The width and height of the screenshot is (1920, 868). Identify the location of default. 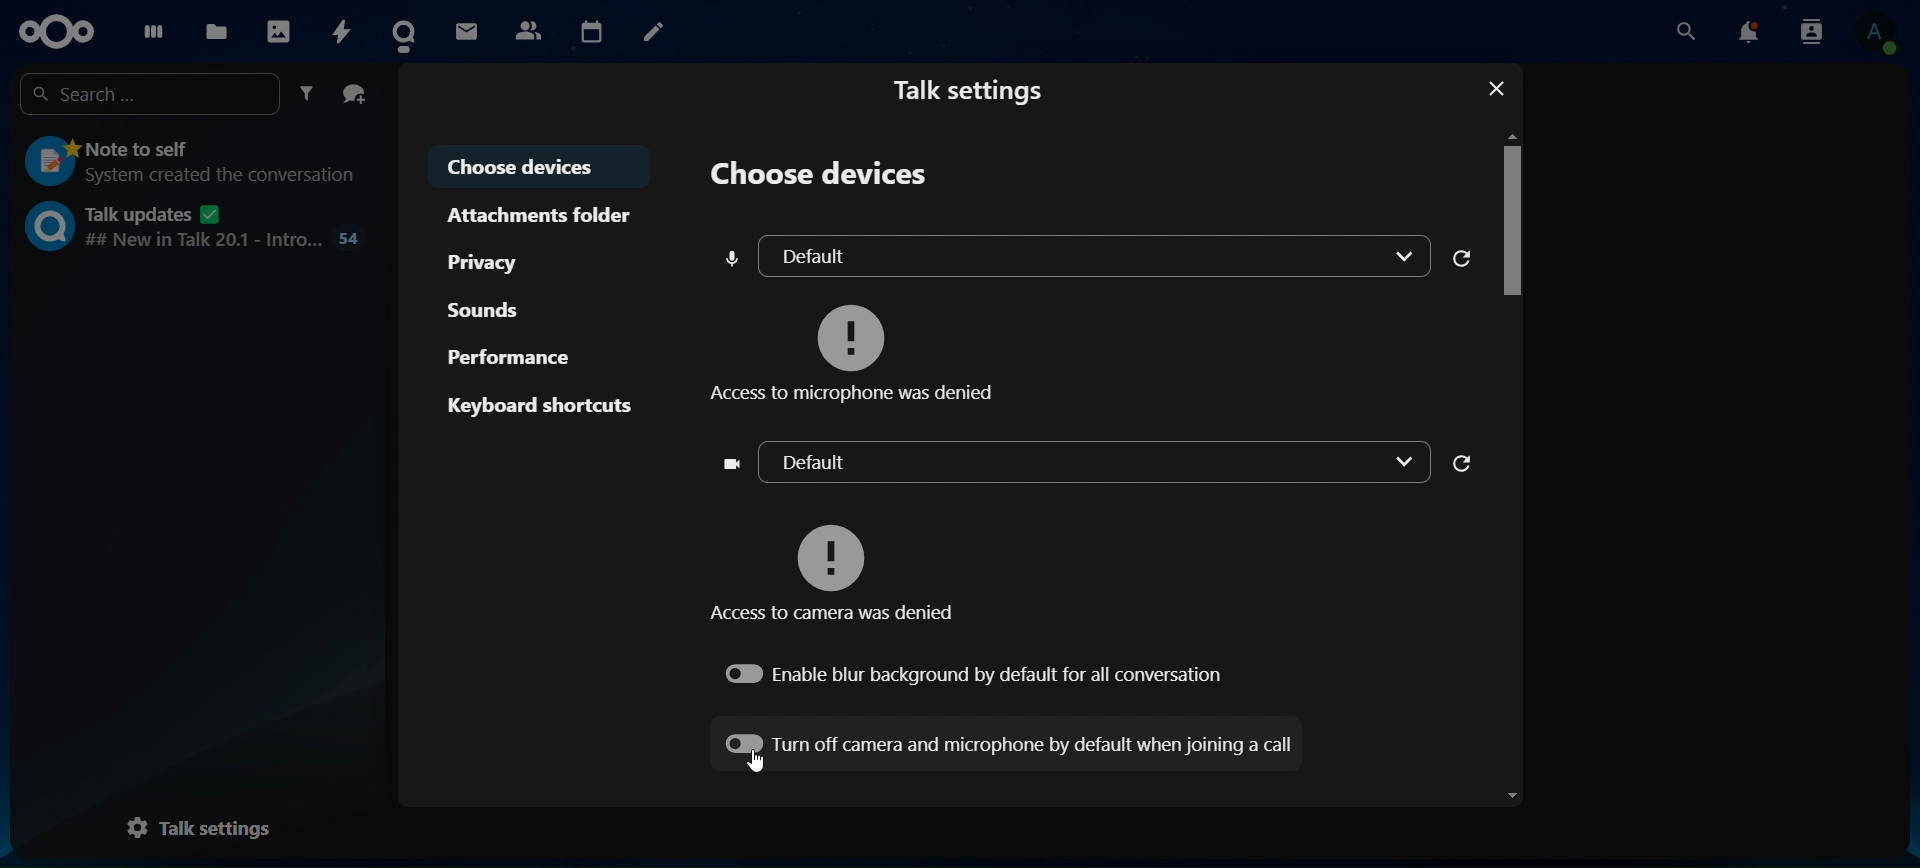
(1078, 255).